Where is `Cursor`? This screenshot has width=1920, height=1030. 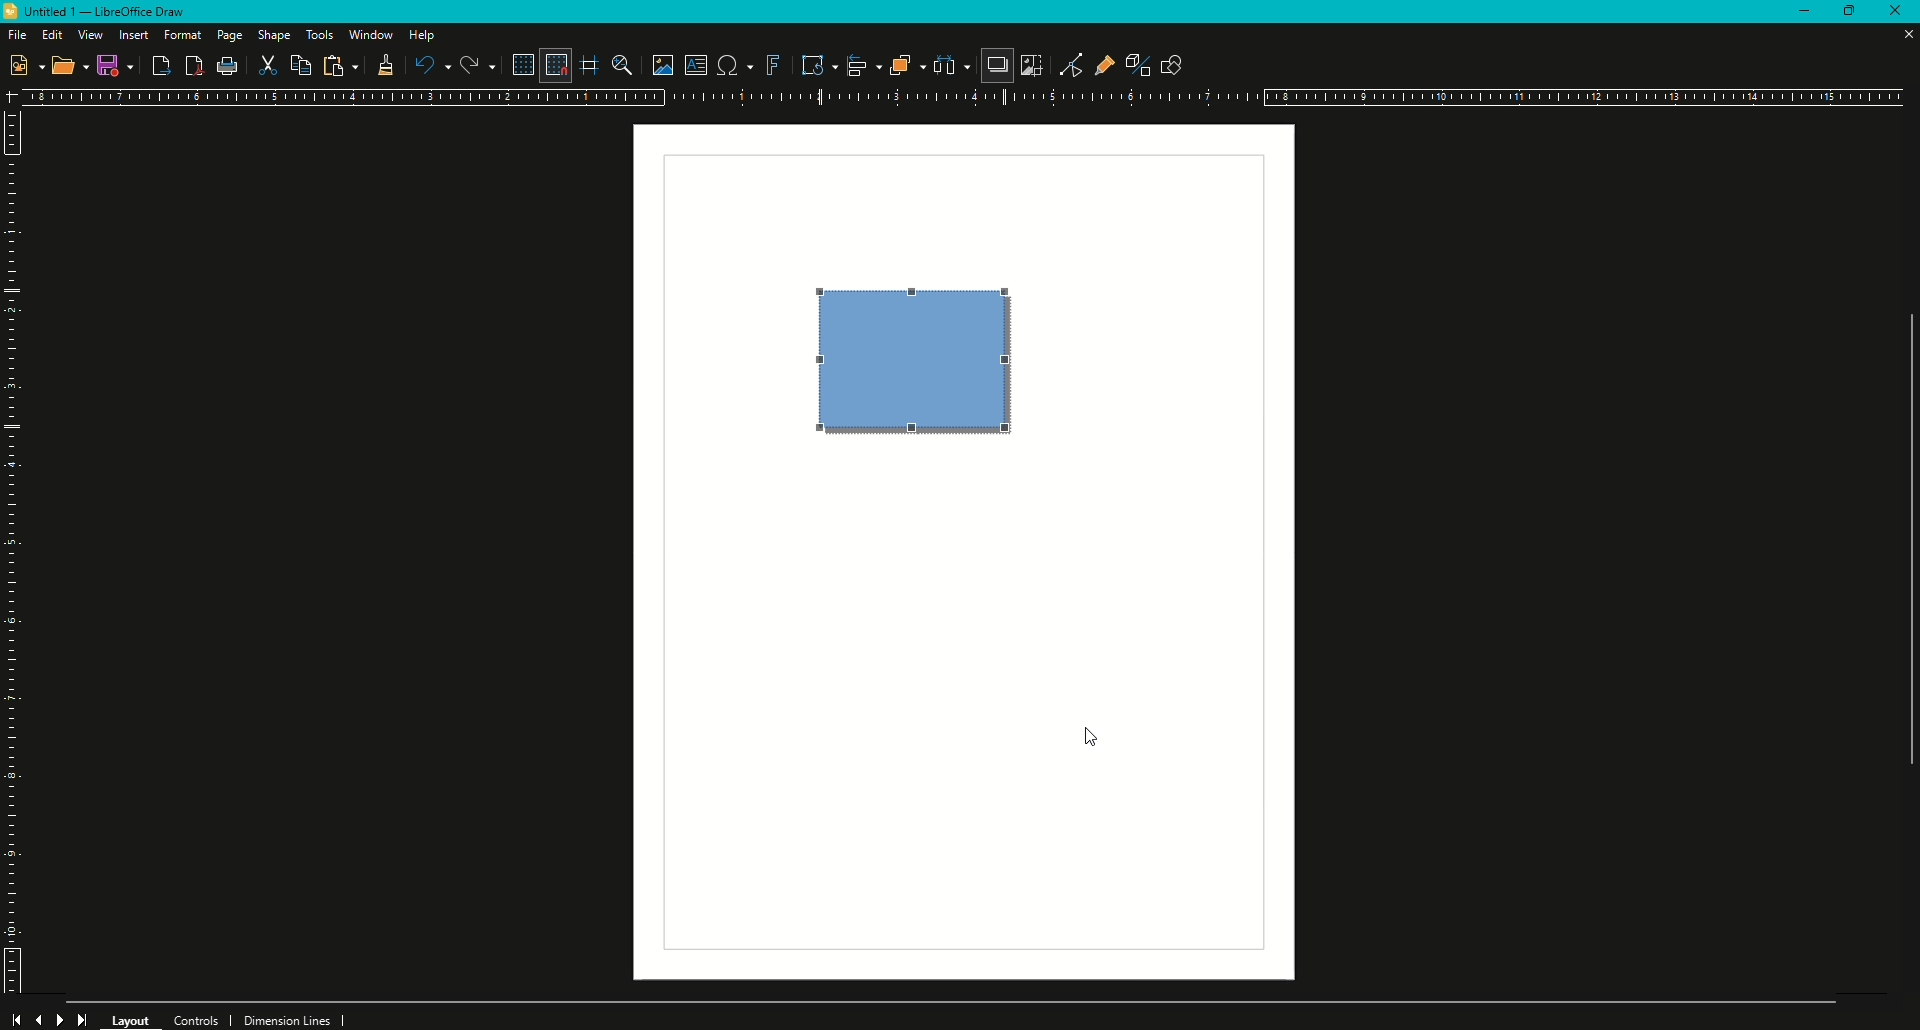
Cursor is located at coordinates (1095, 739).